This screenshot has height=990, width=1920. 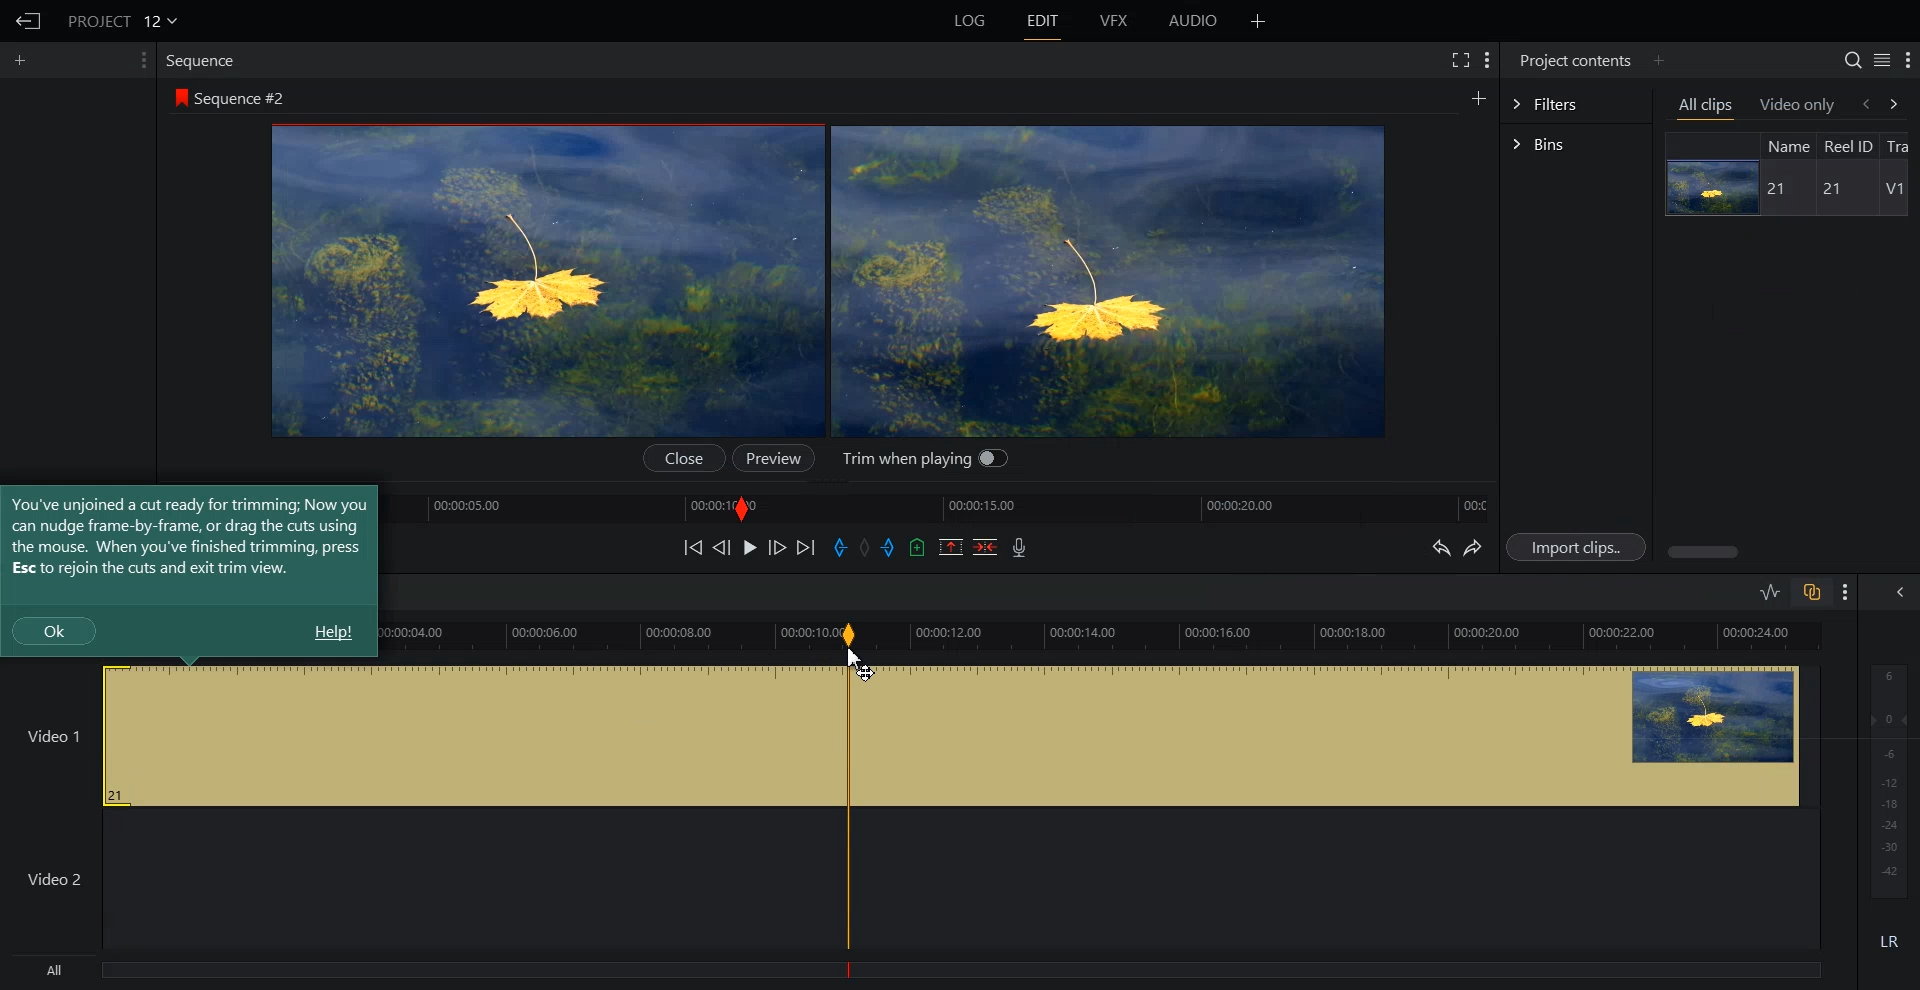 I want to click on Add an in mark at the current position, so click(x=840, y=547).